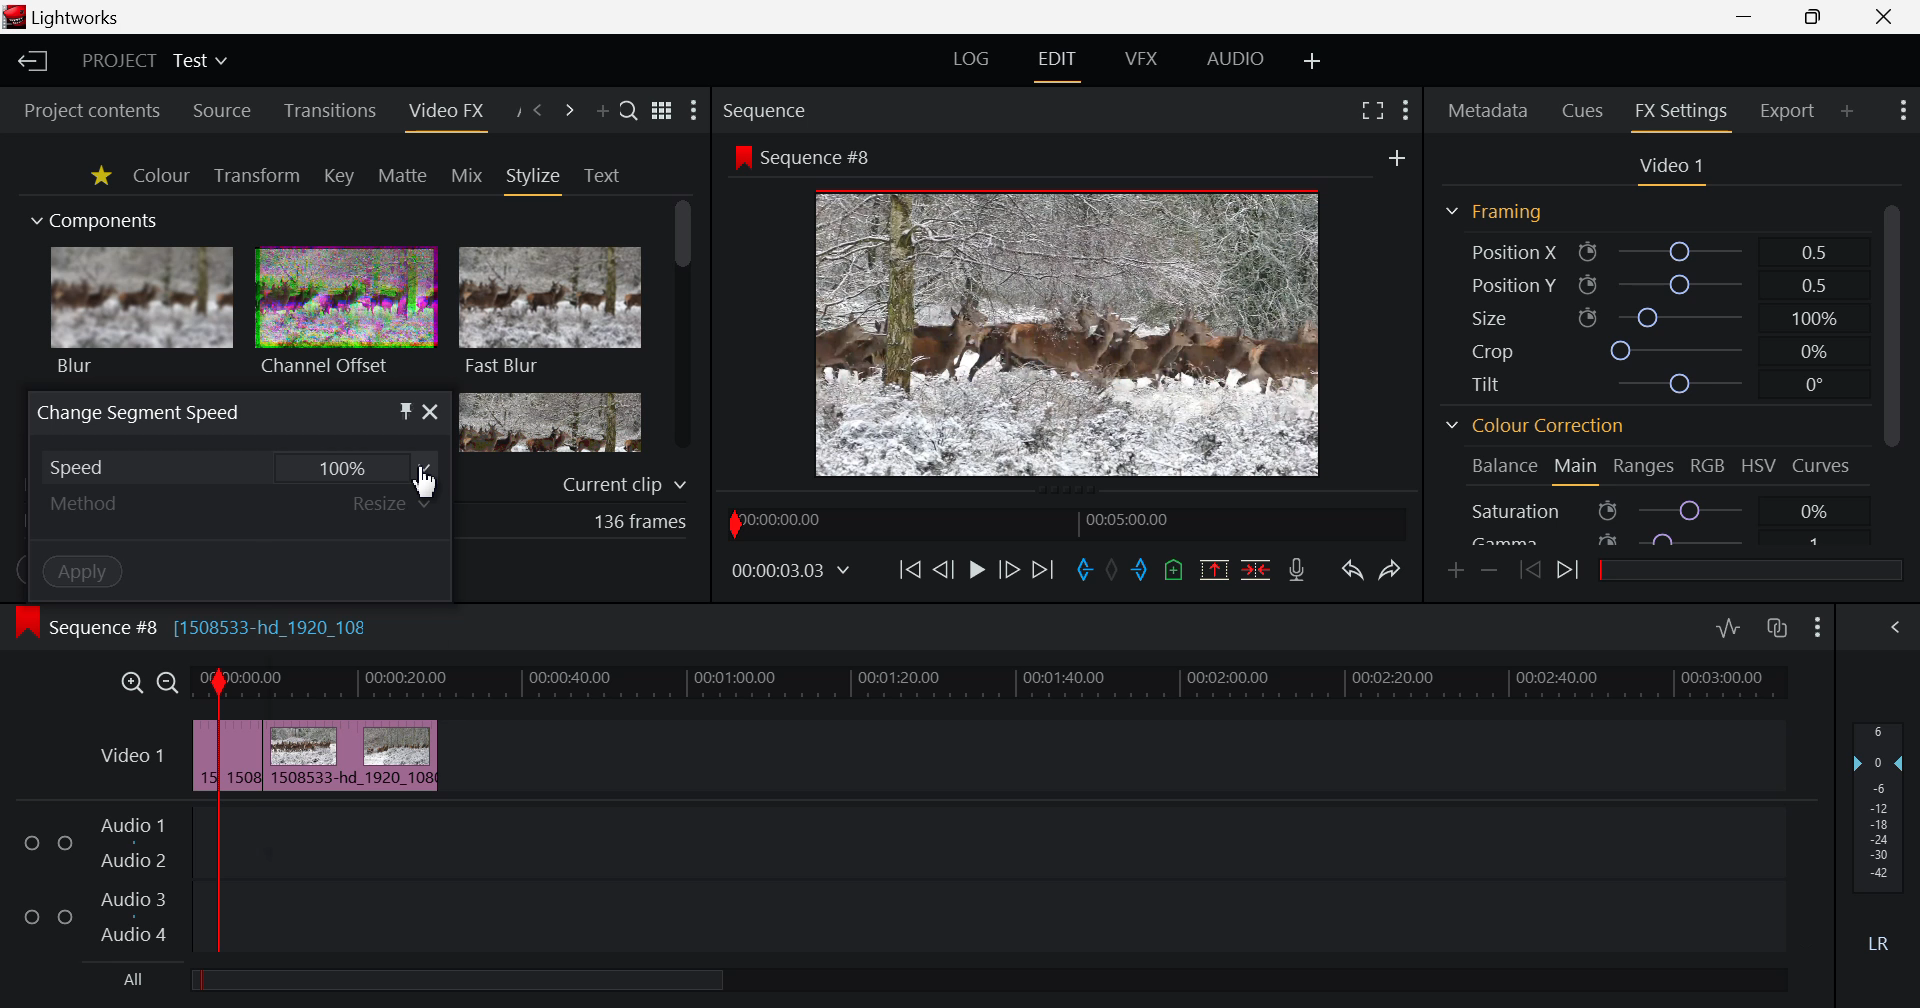 Image resolution: width=1920 pixels, height=1008 pixels. What do you see at coordinates (1399, 157) in the screenshot?
I see `add` at bounding box center [1399, 157].